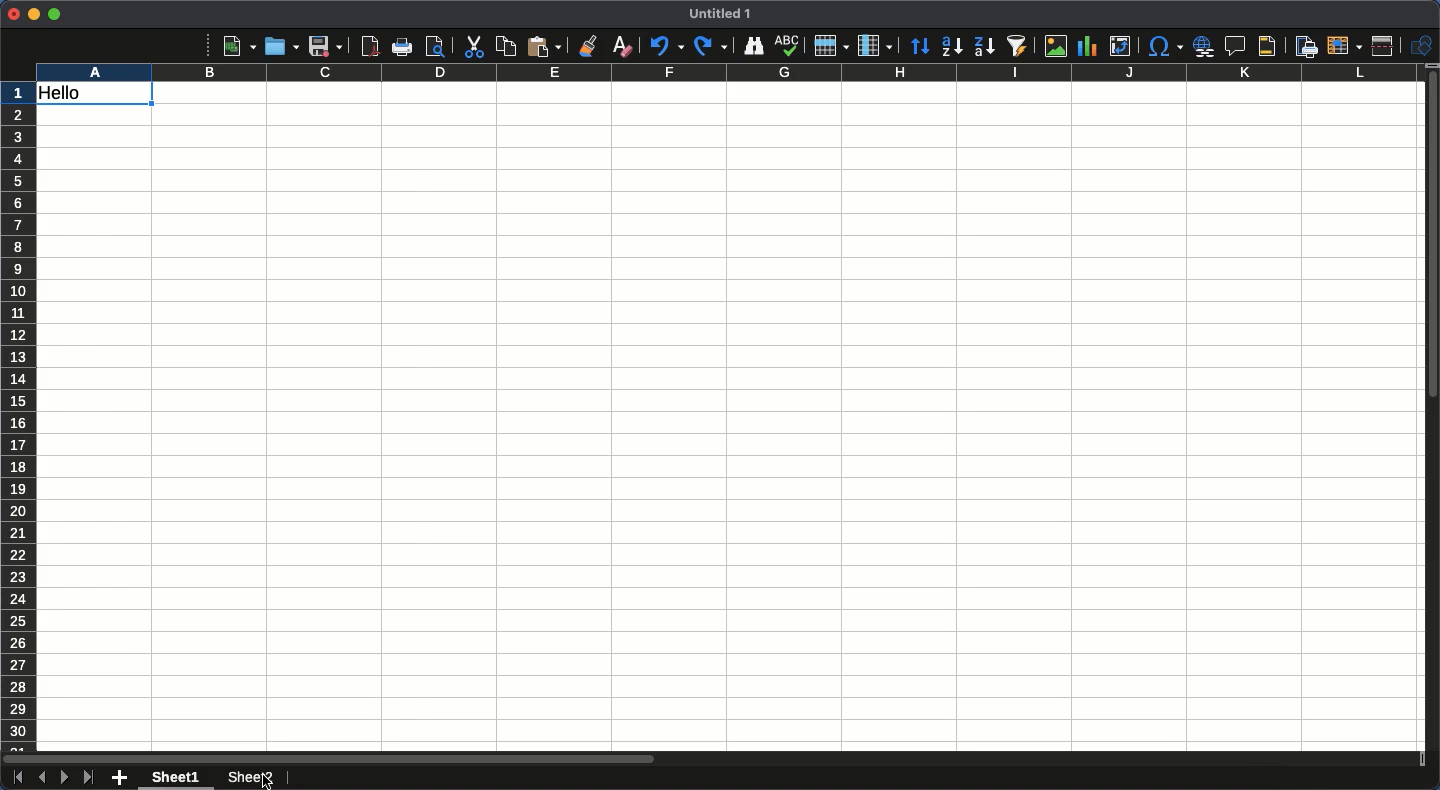 The image size is (1440, 790). I want to click on cusor, so click(270, 778).